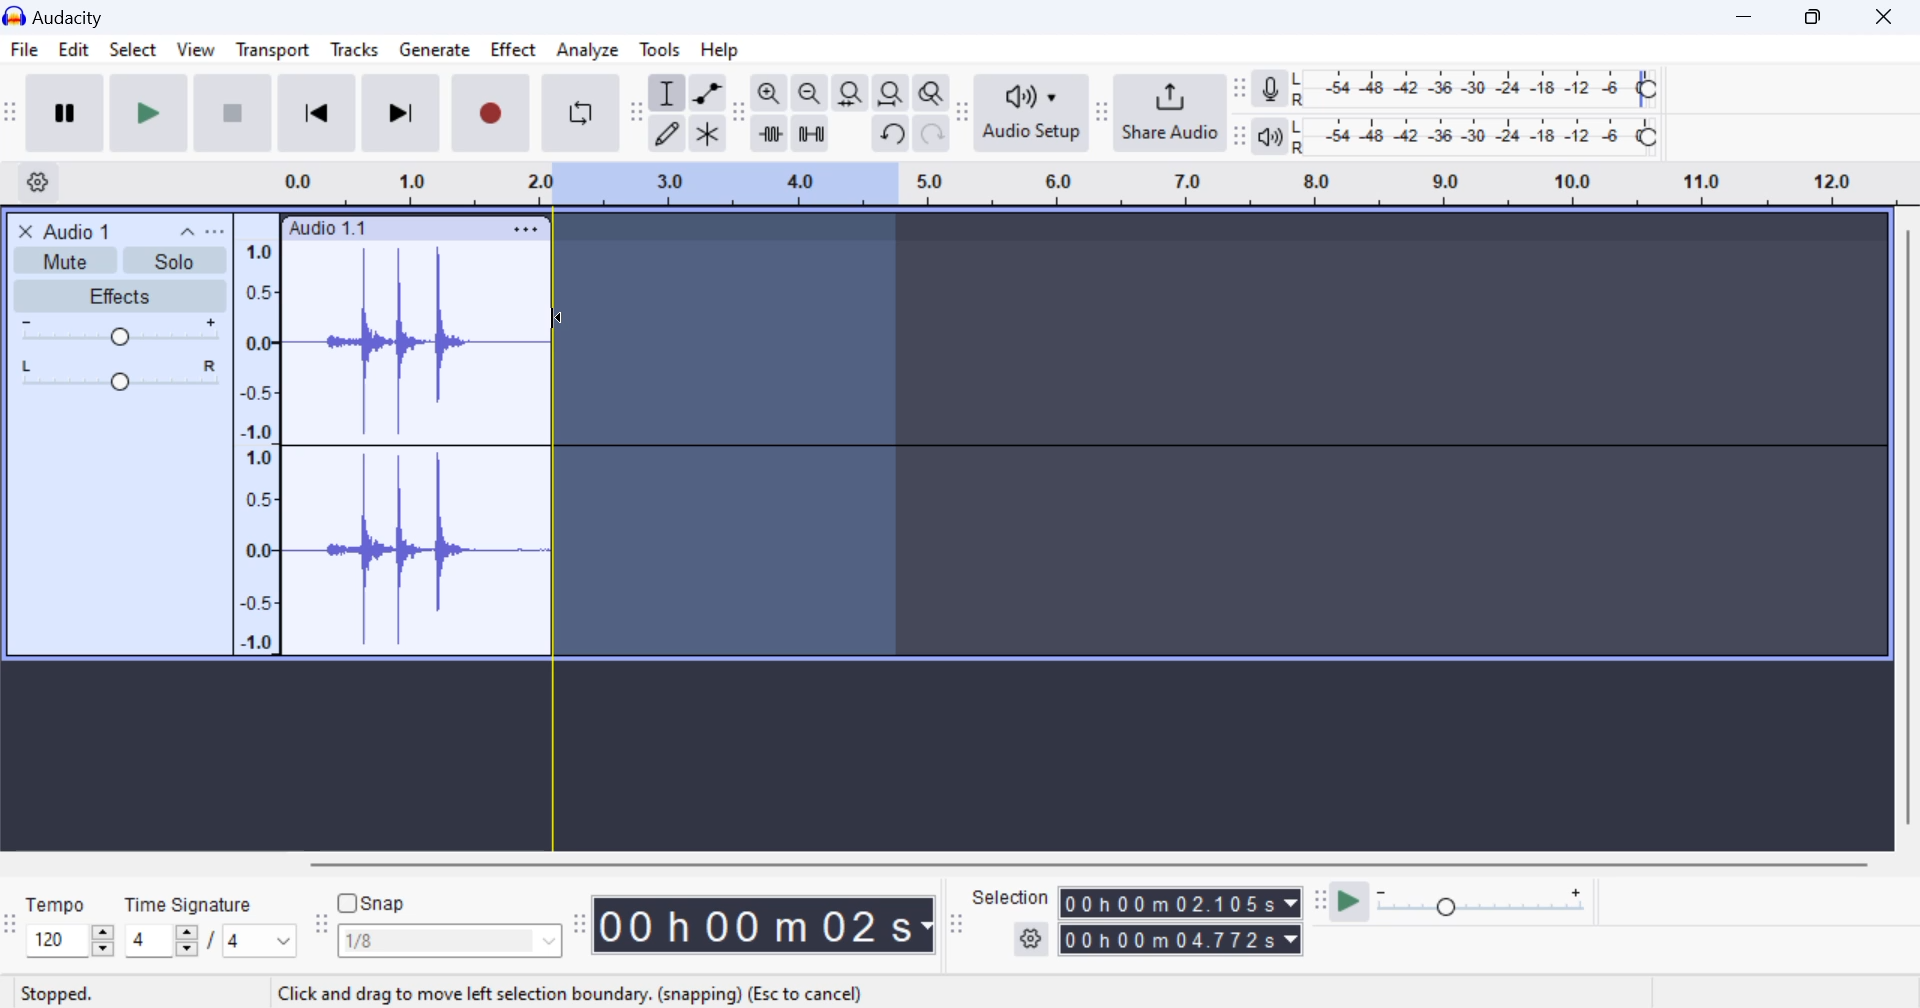 Image resolution: width=1920 pixels, height=1008 pixels. I want to click on Volume, so click(116, 332).